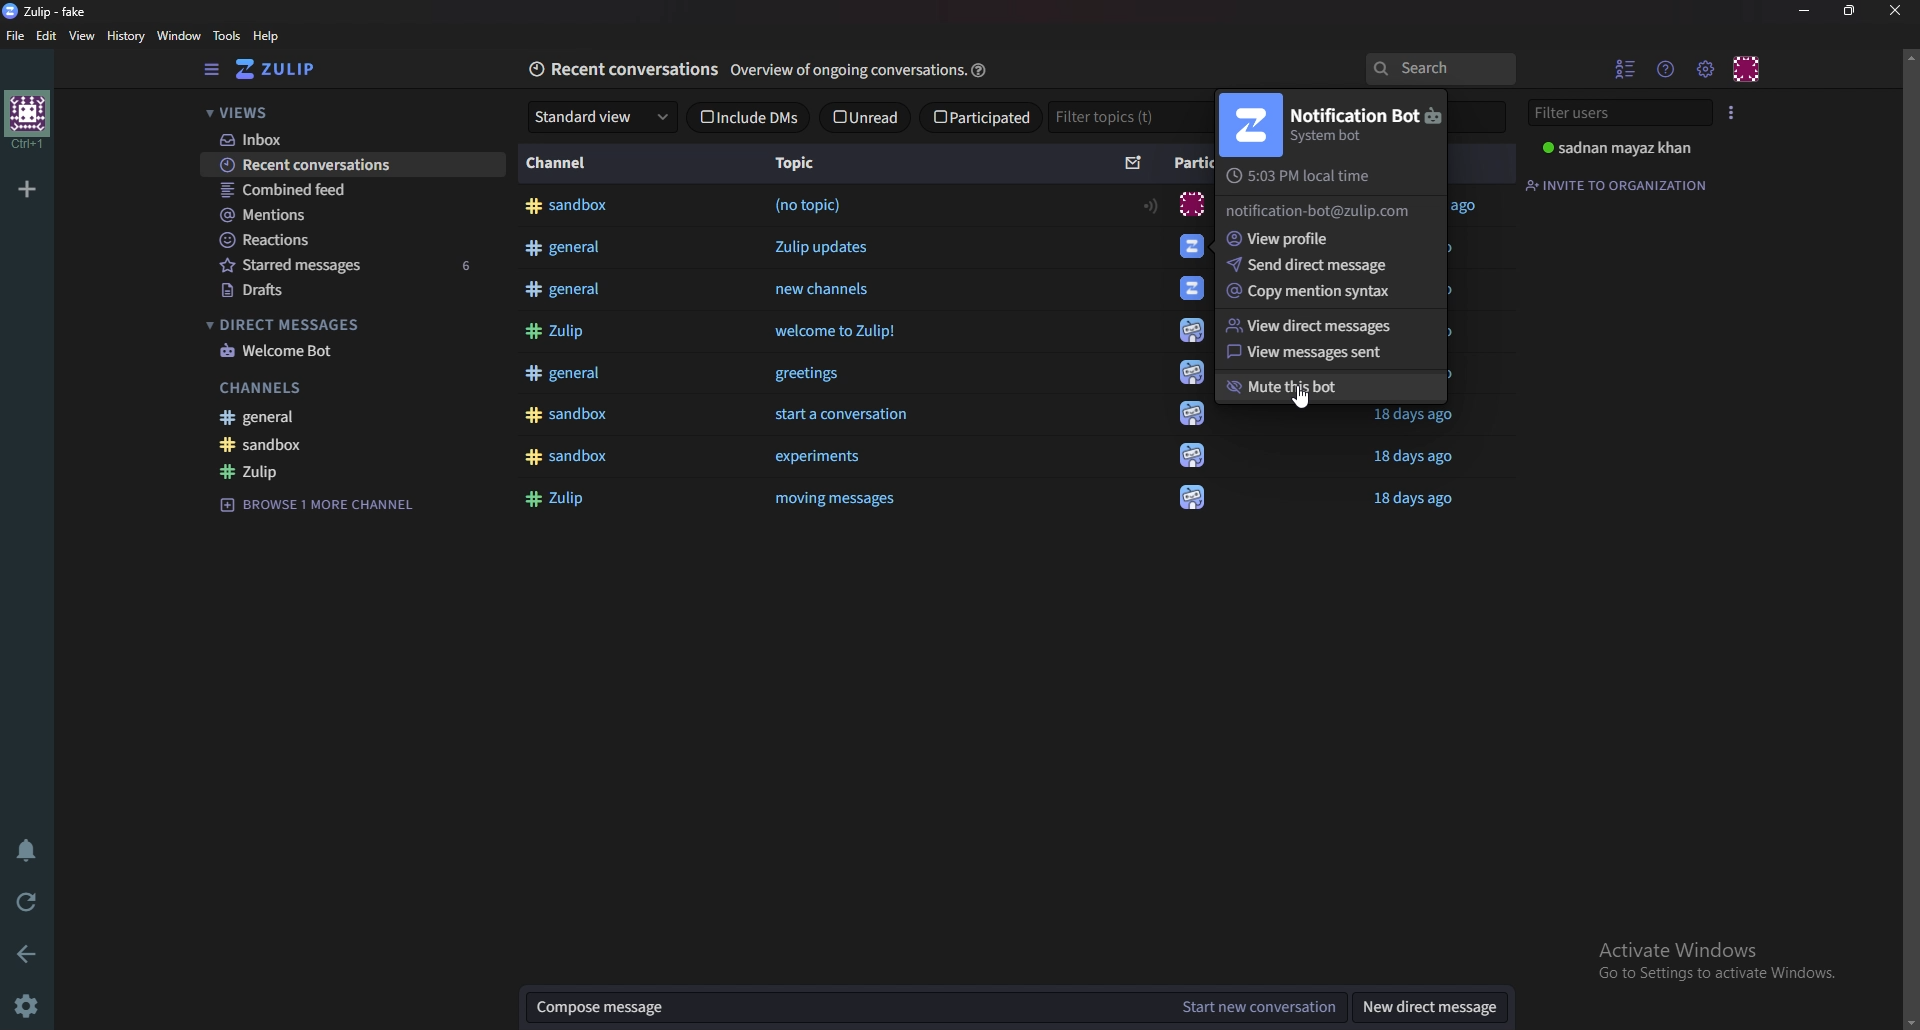  Describe the element at coordinates (1322, 238) in the screenshot. I see `View profile` at that location.